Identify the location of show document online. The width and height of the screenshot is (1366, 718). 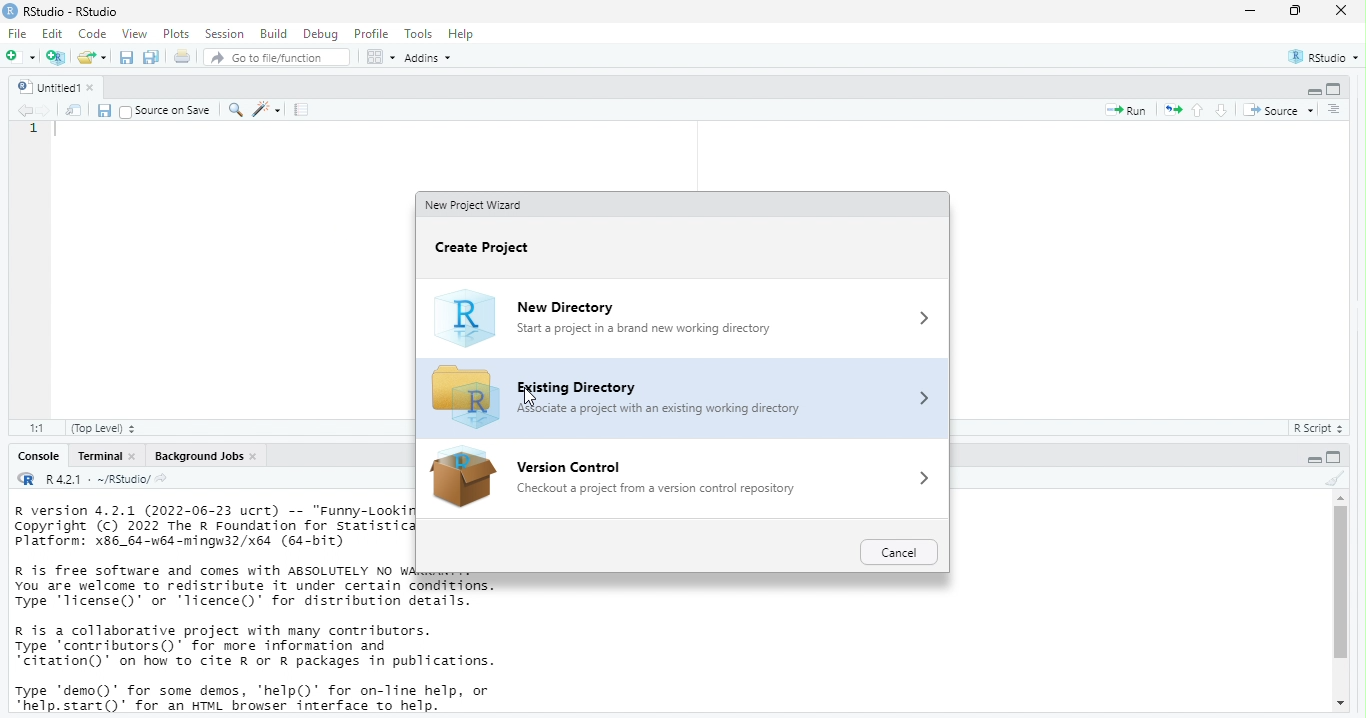
(1342, 111).